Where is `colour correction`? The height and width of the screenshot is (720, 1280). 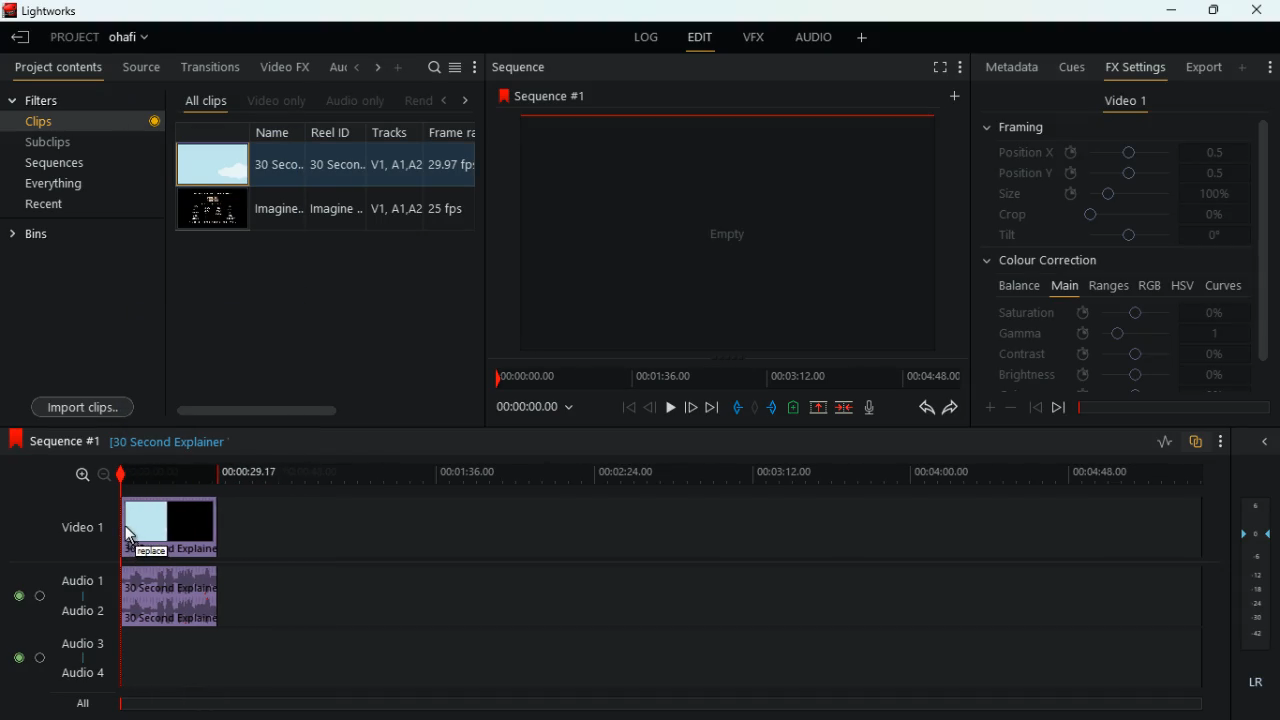 colour correction is located at coordinates (1053, 262).